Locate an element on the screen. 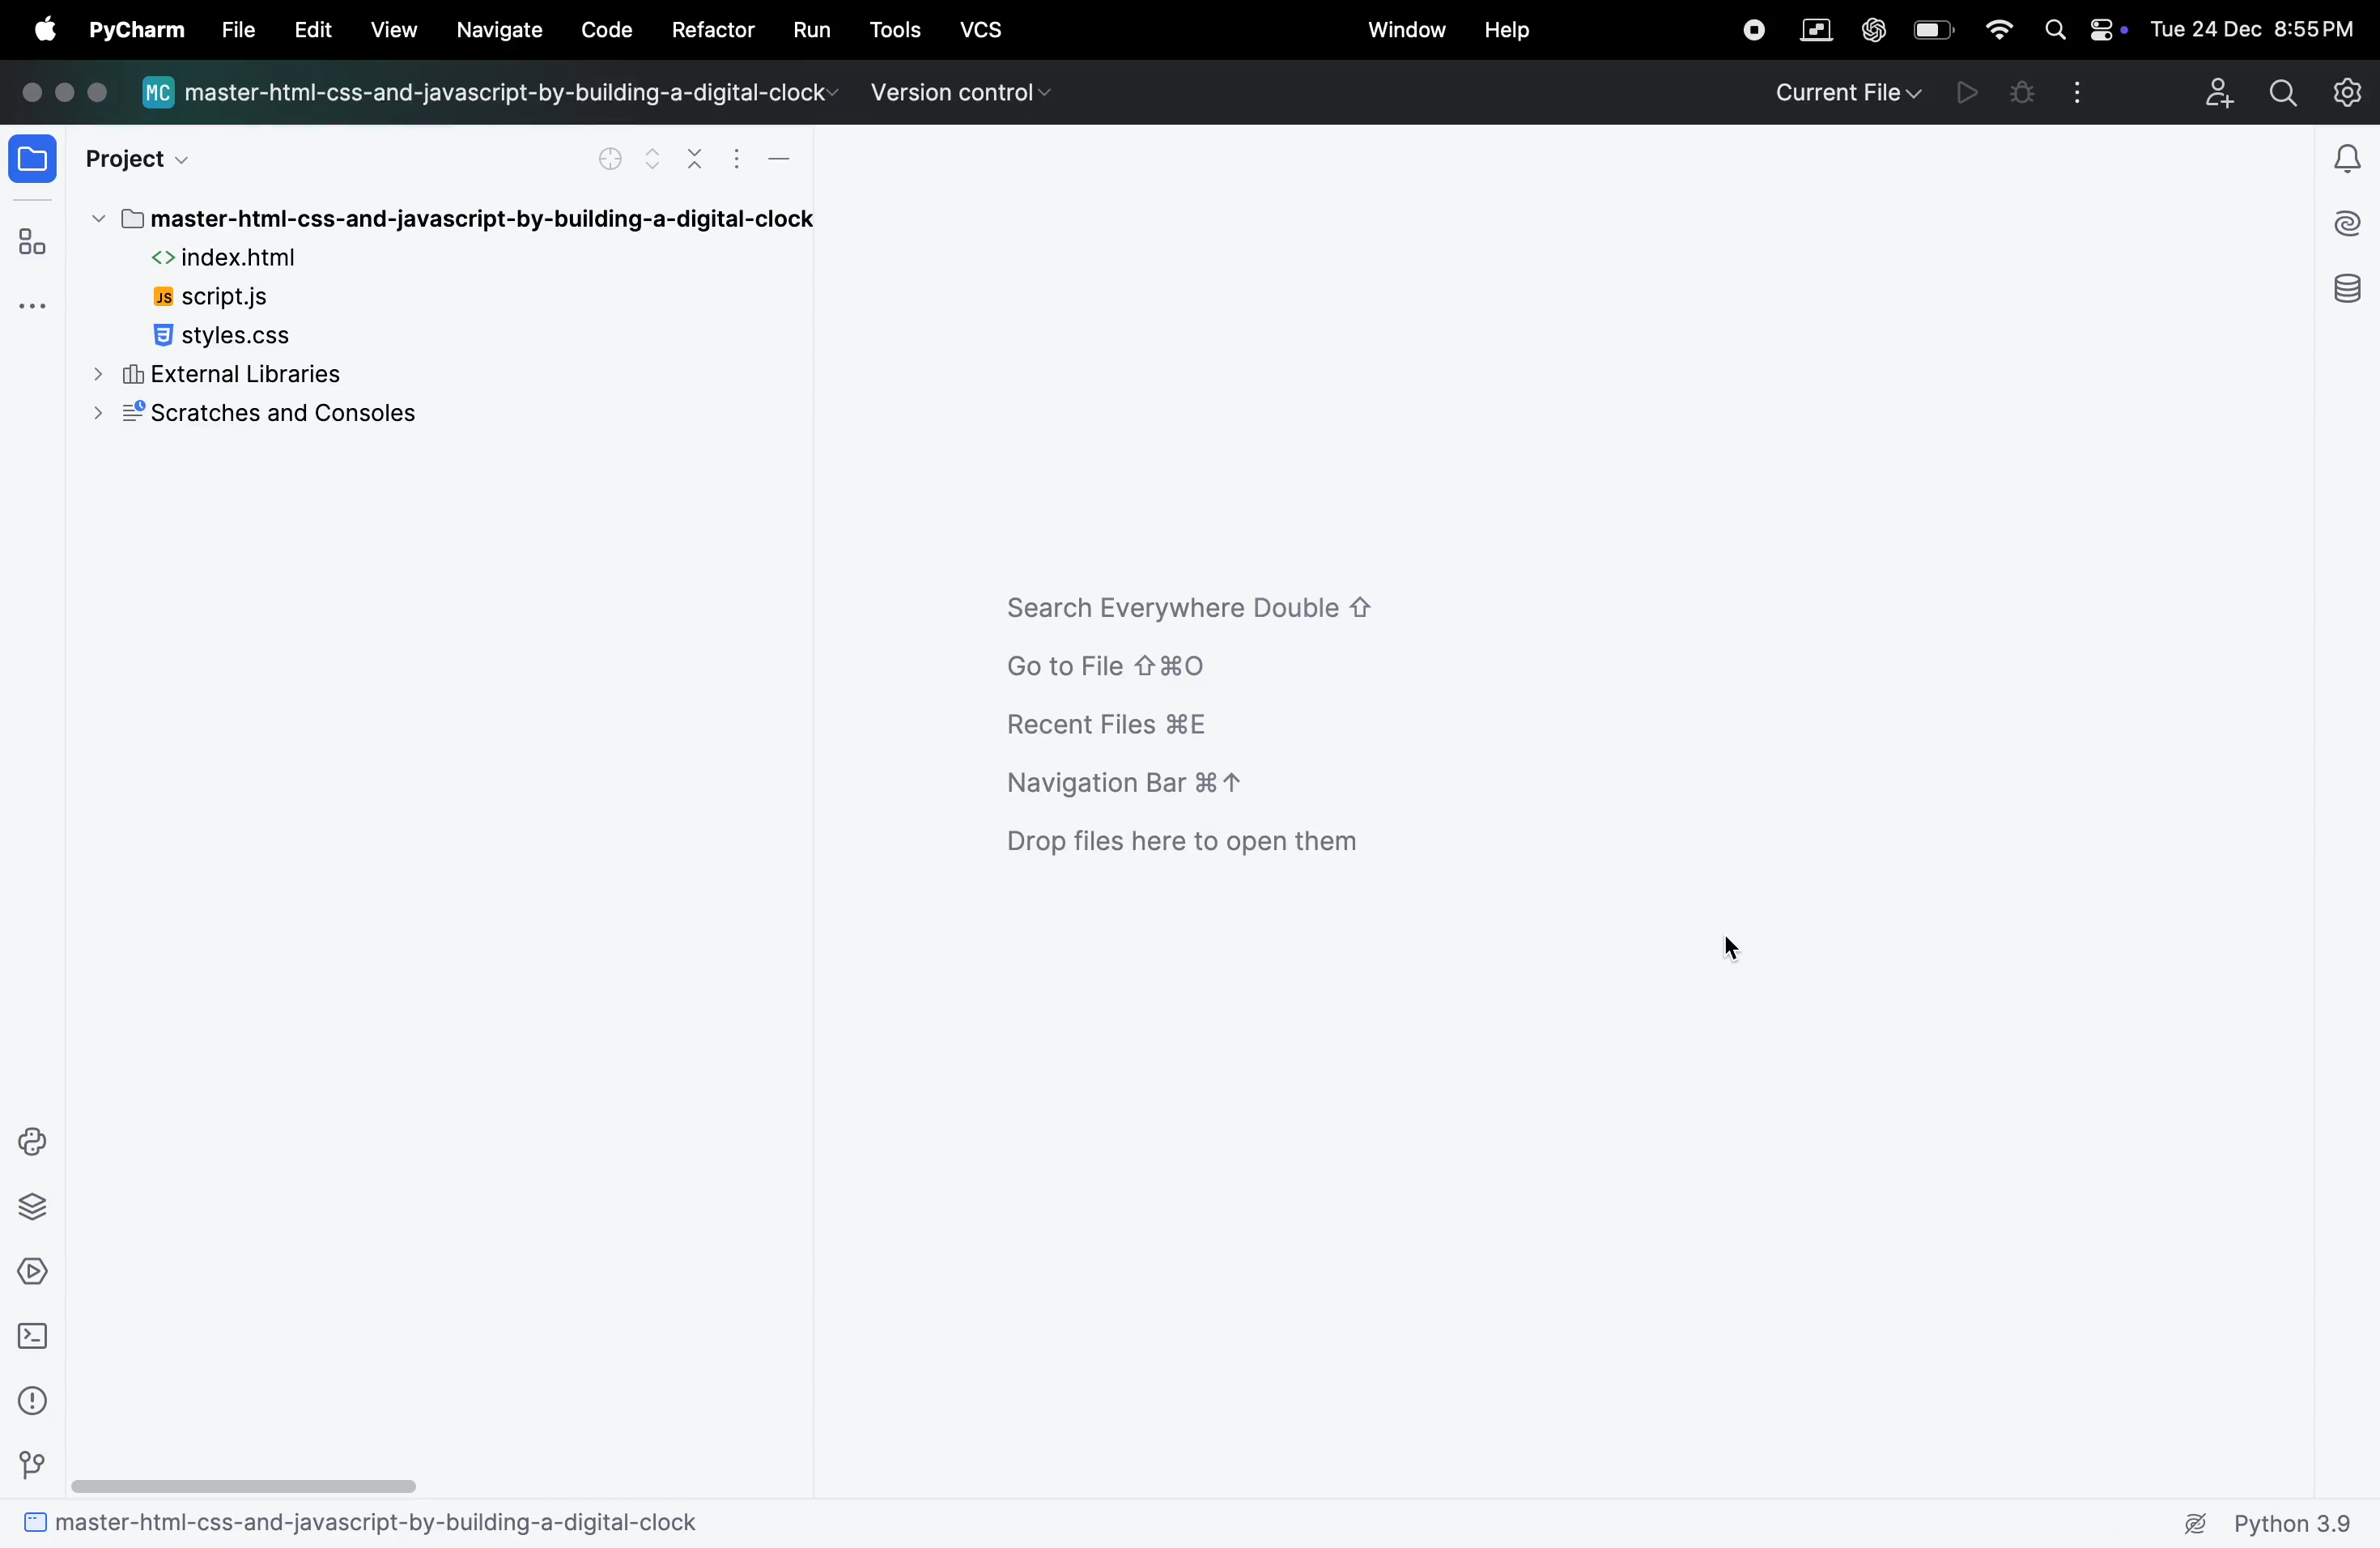 The image size is (2380, 1548). master-html-css-and-javascript-by-building-a-digital-clock is located at coordinates (375, 1523).